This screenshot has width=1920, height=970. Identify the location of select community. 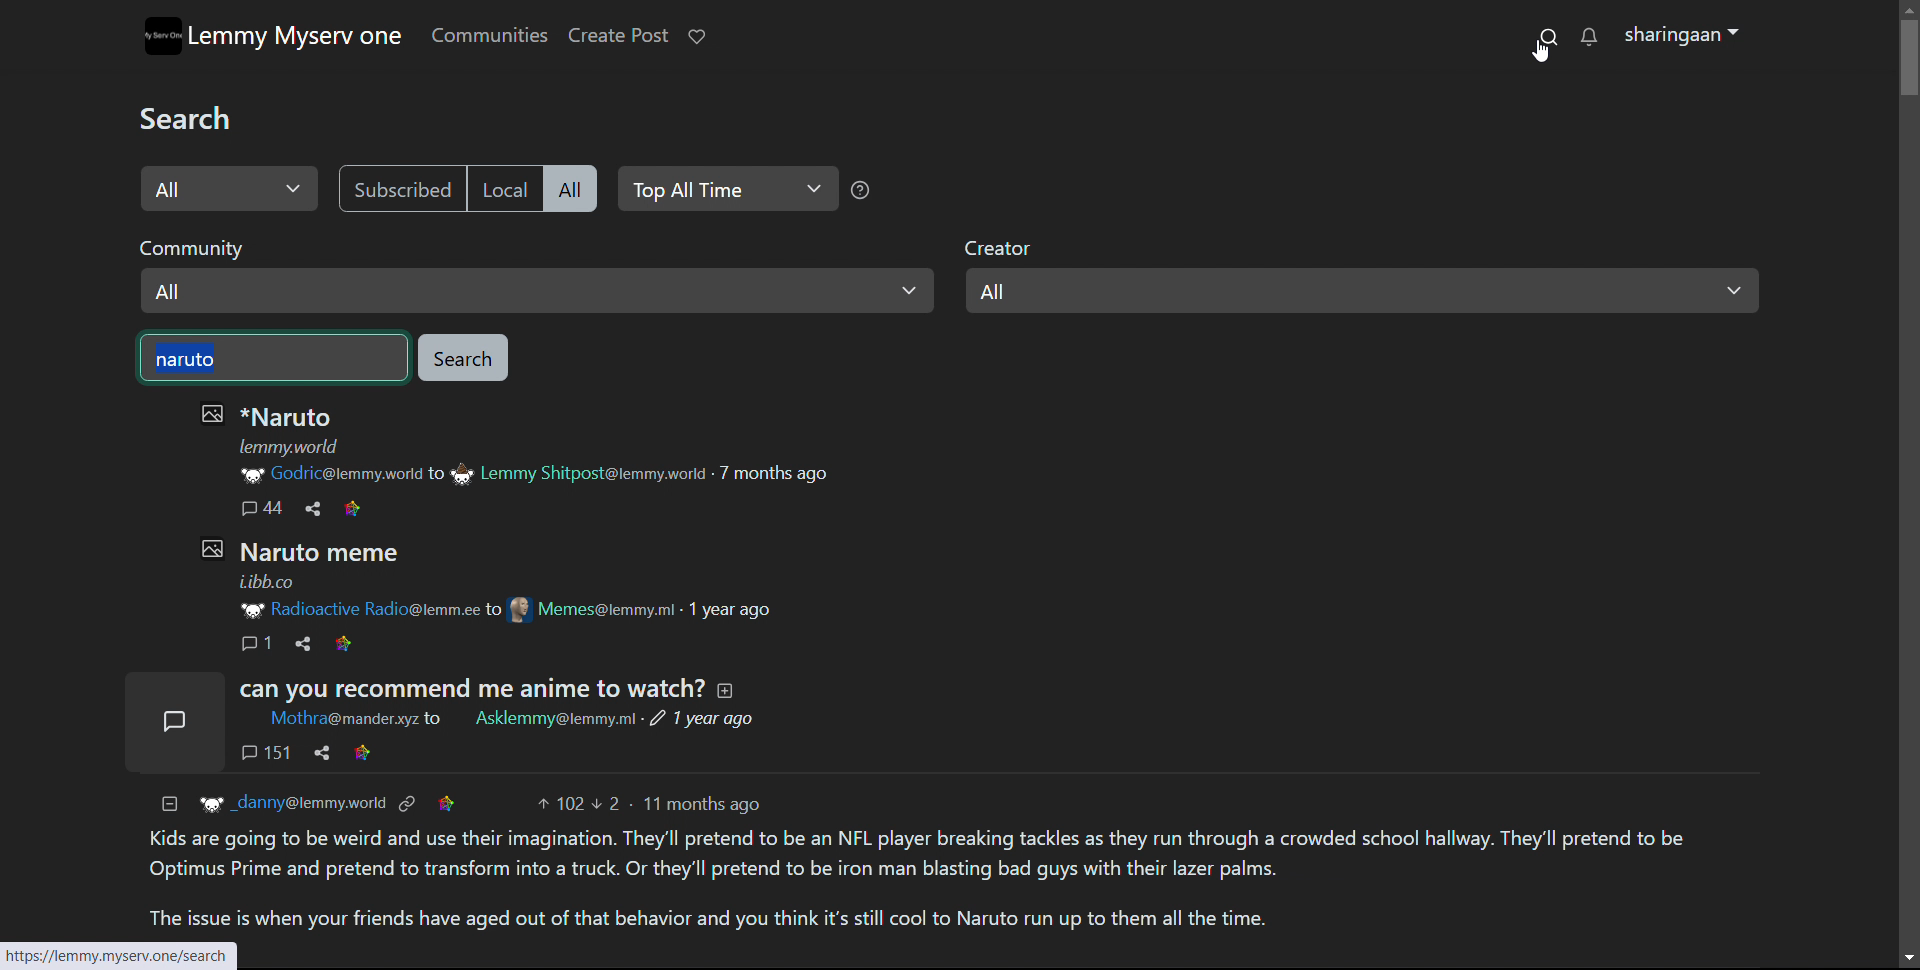
(534, 273).